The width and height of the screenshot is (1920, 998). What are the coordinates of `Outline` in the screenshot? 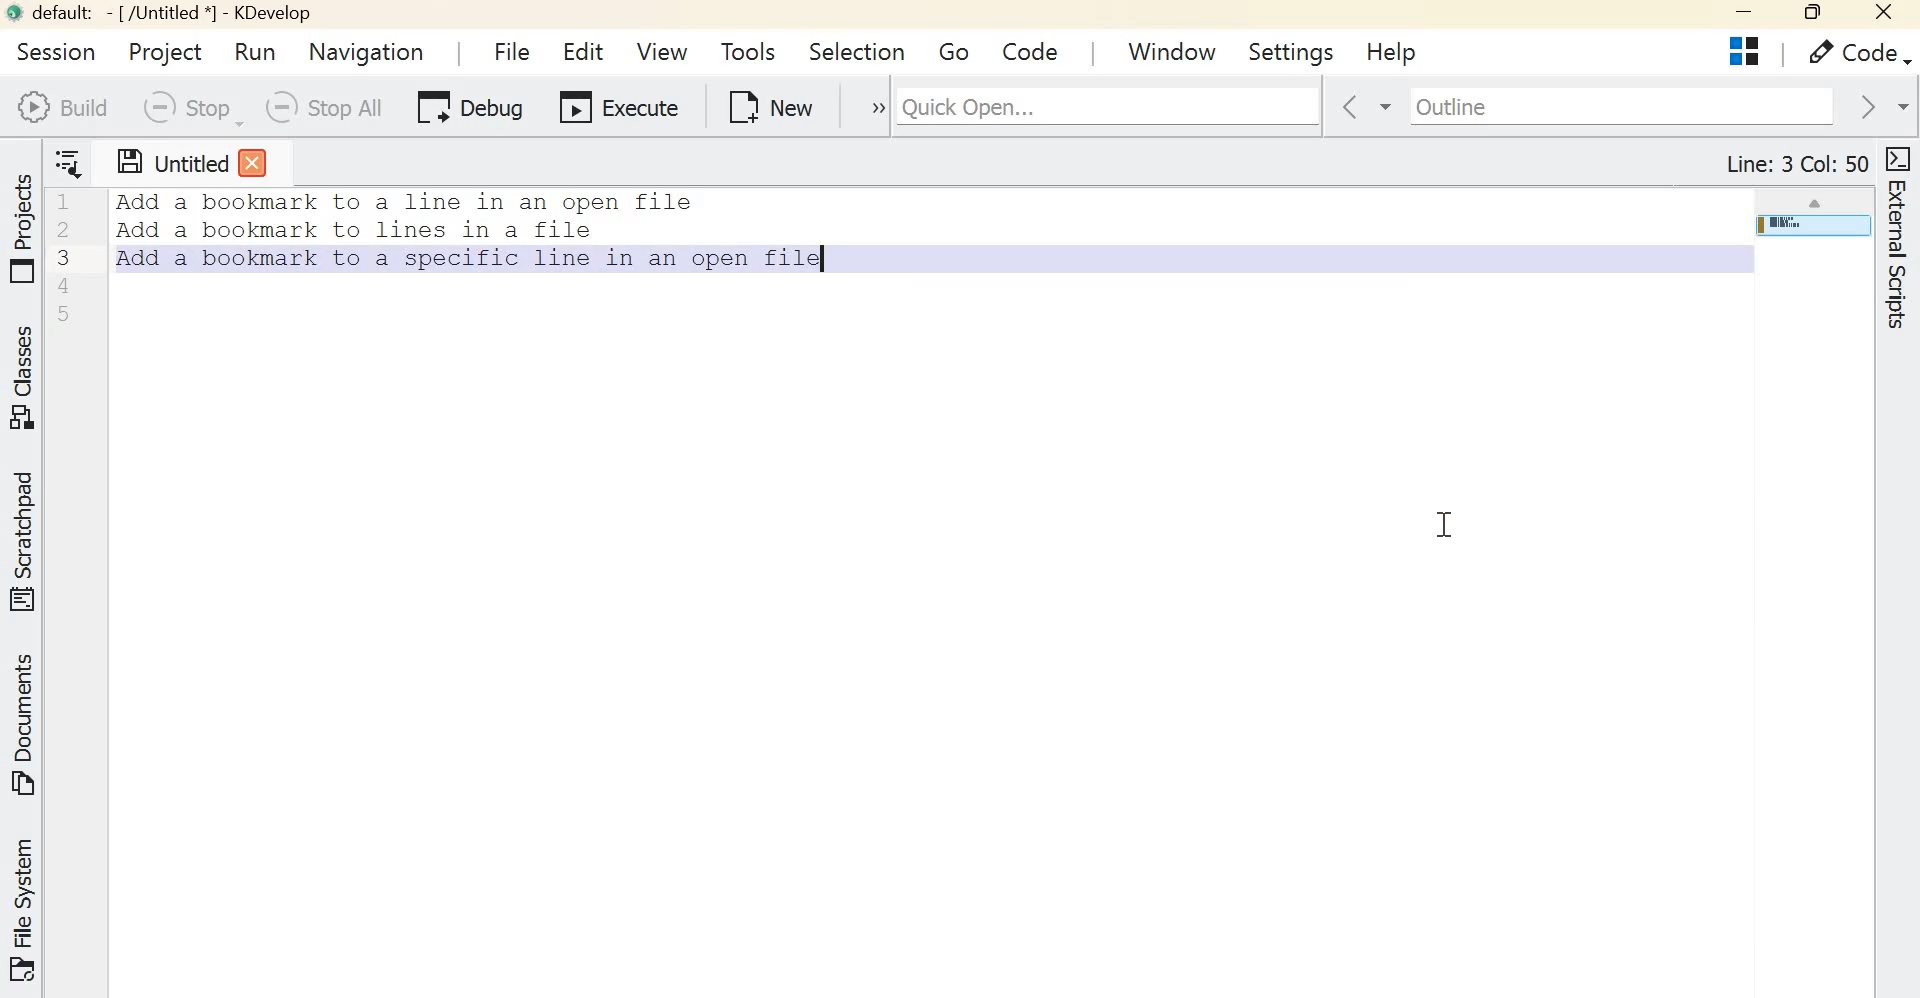 It's located at (1618, 106).